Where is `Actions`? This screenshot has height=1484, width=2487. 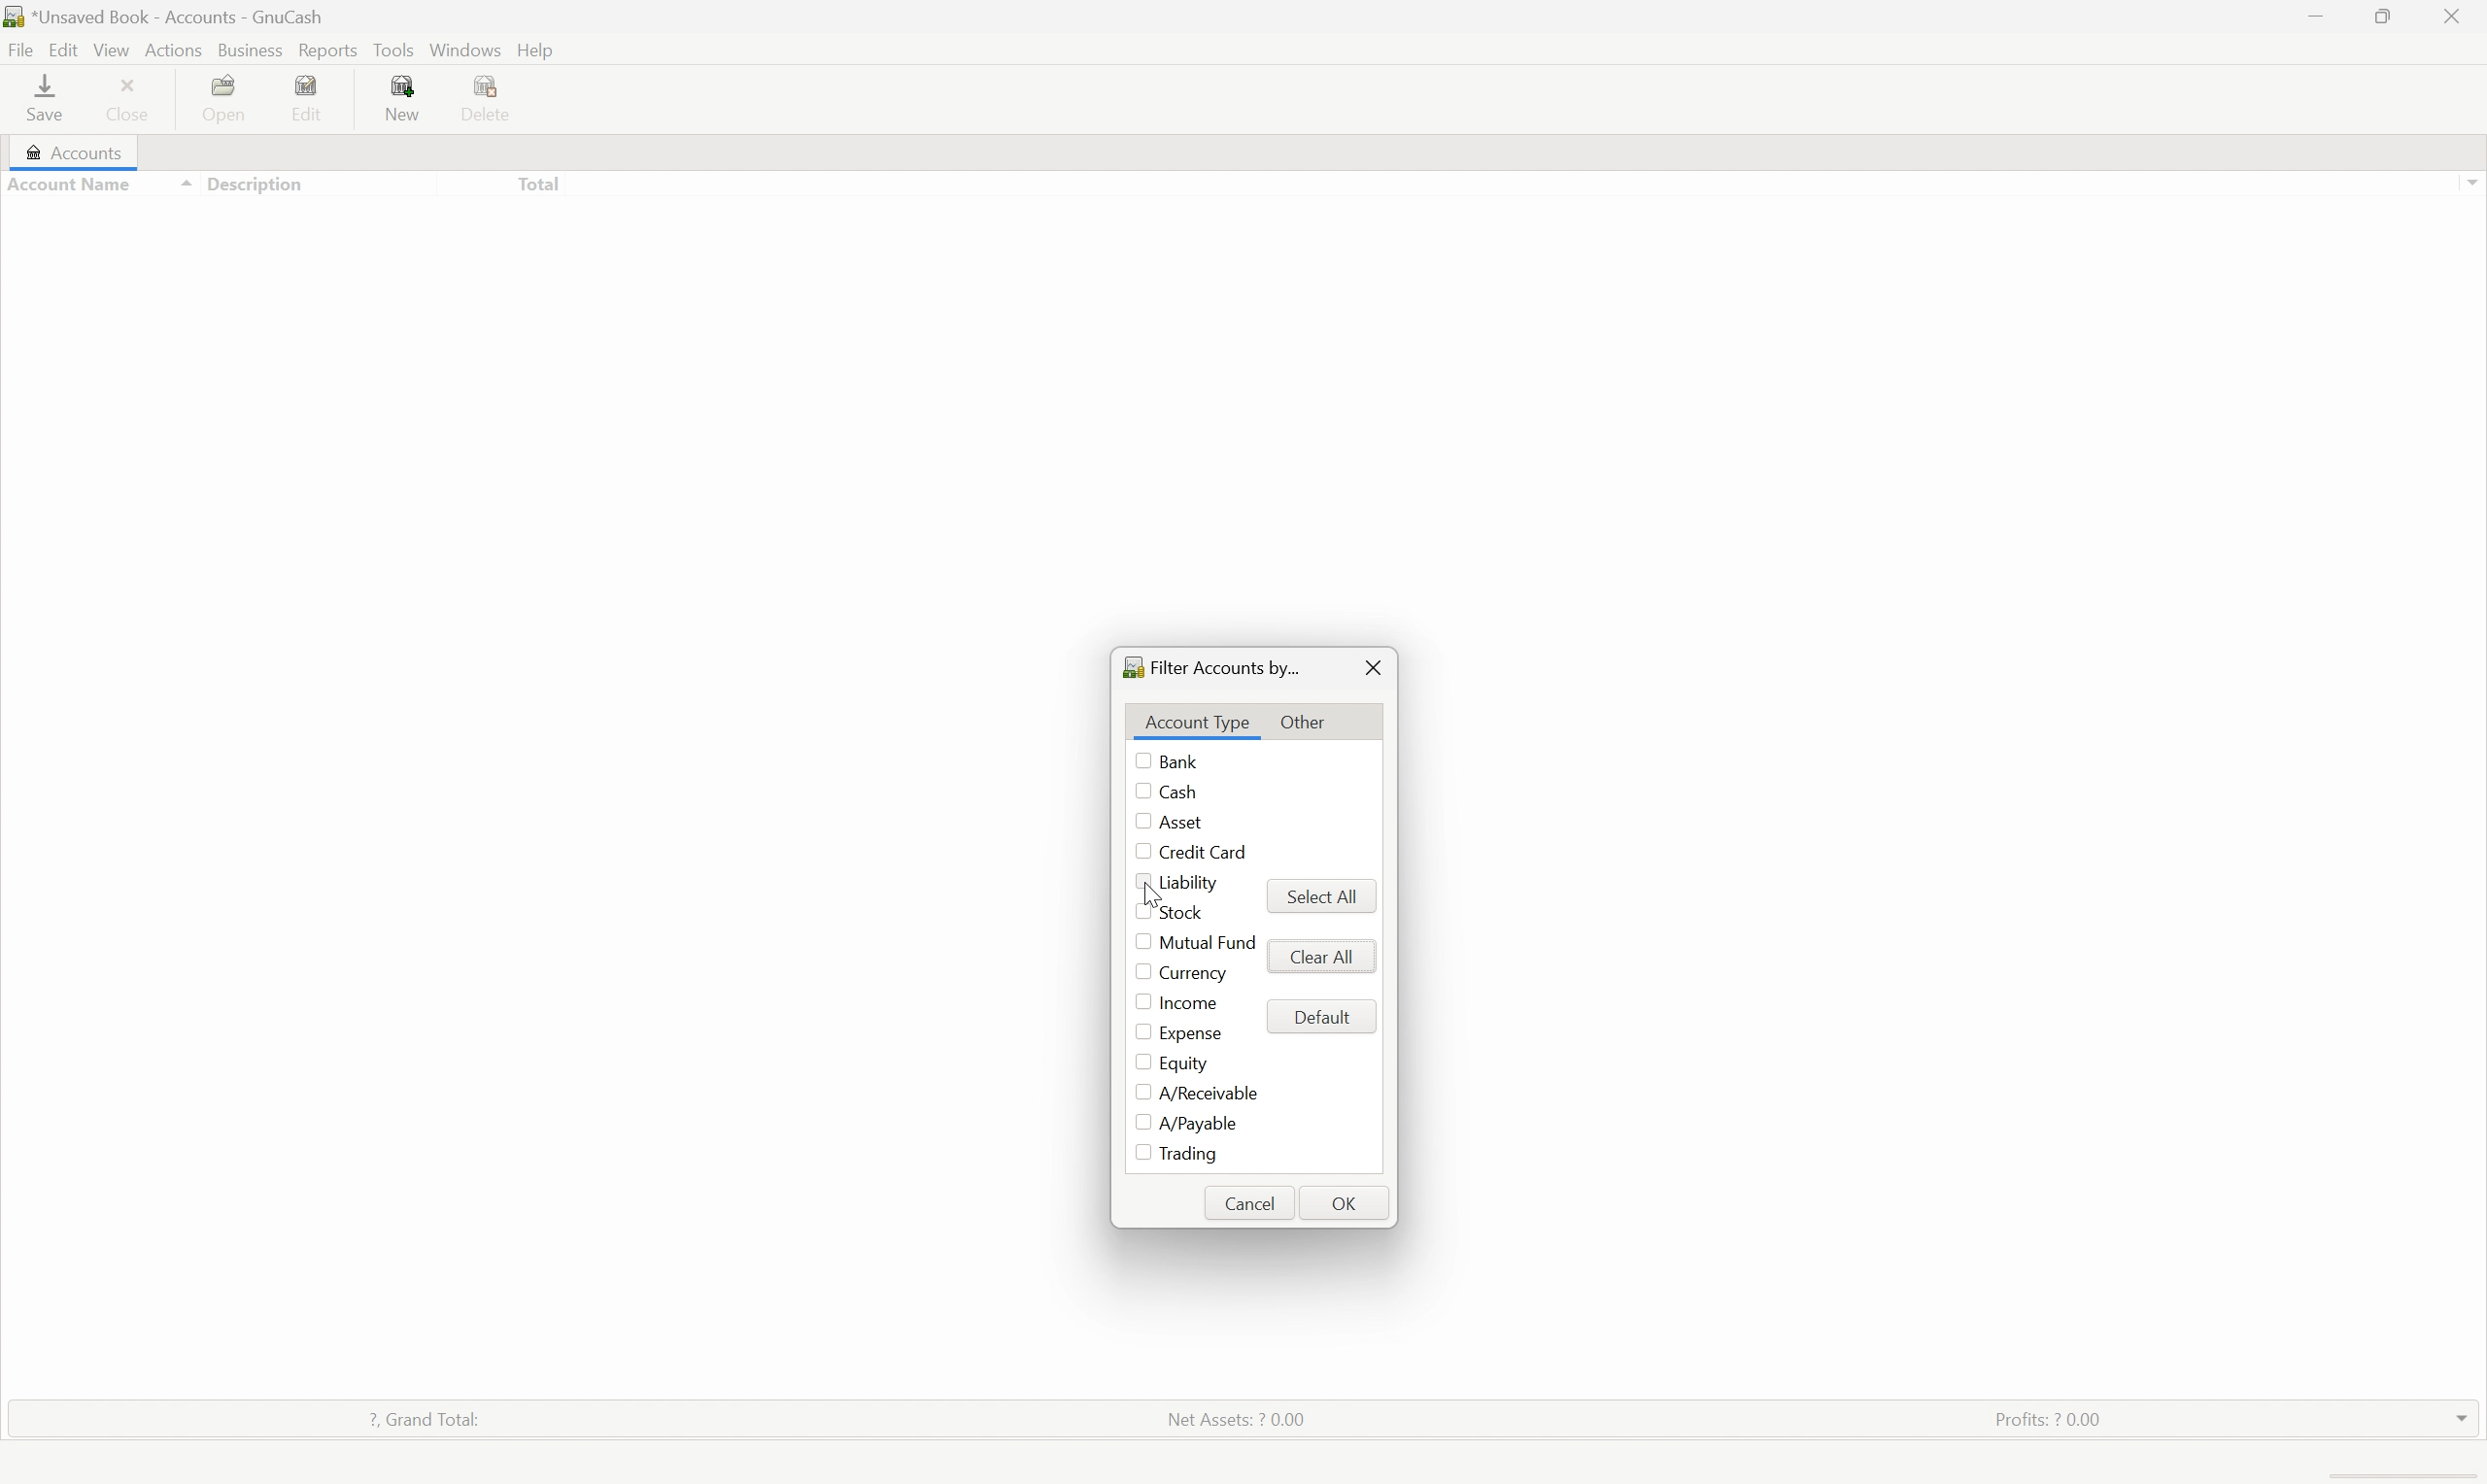 Actions is located at coordinates (174, 49).